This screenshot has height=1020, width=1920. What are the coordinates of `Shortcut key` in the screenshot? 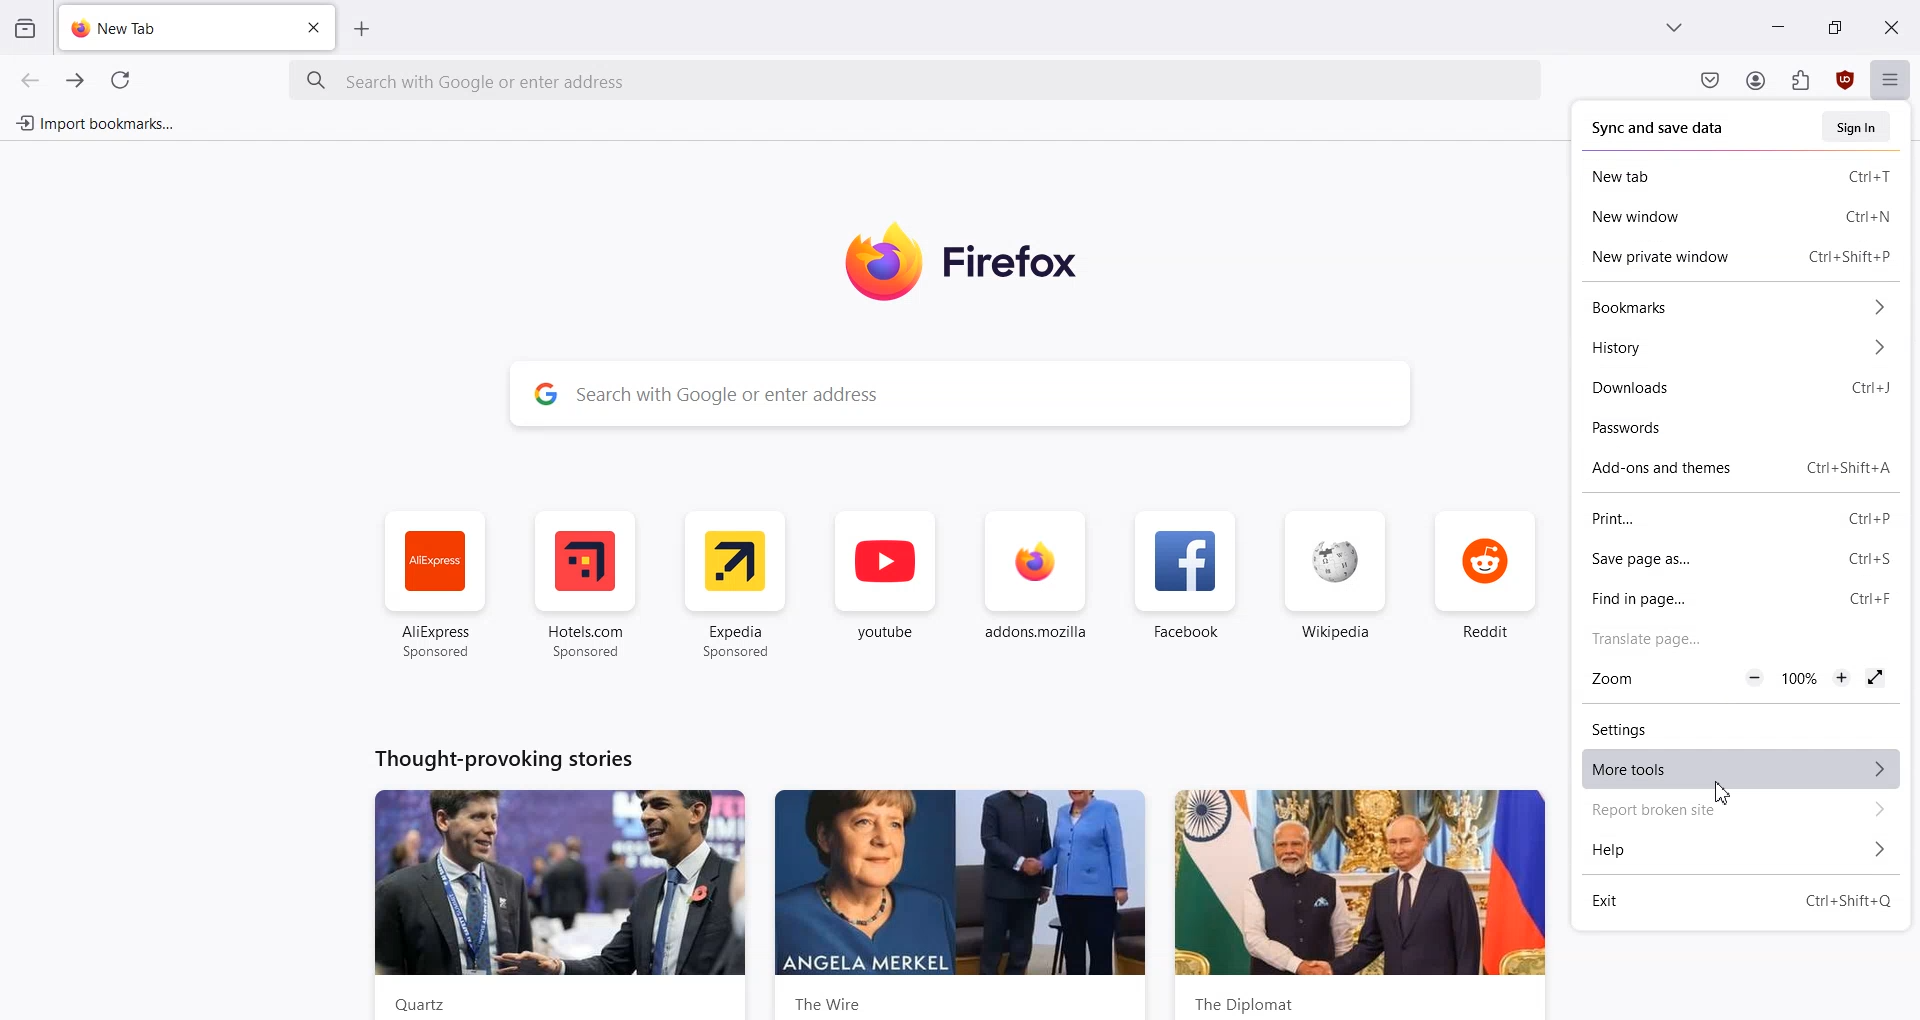 It's located at (1870, 558).